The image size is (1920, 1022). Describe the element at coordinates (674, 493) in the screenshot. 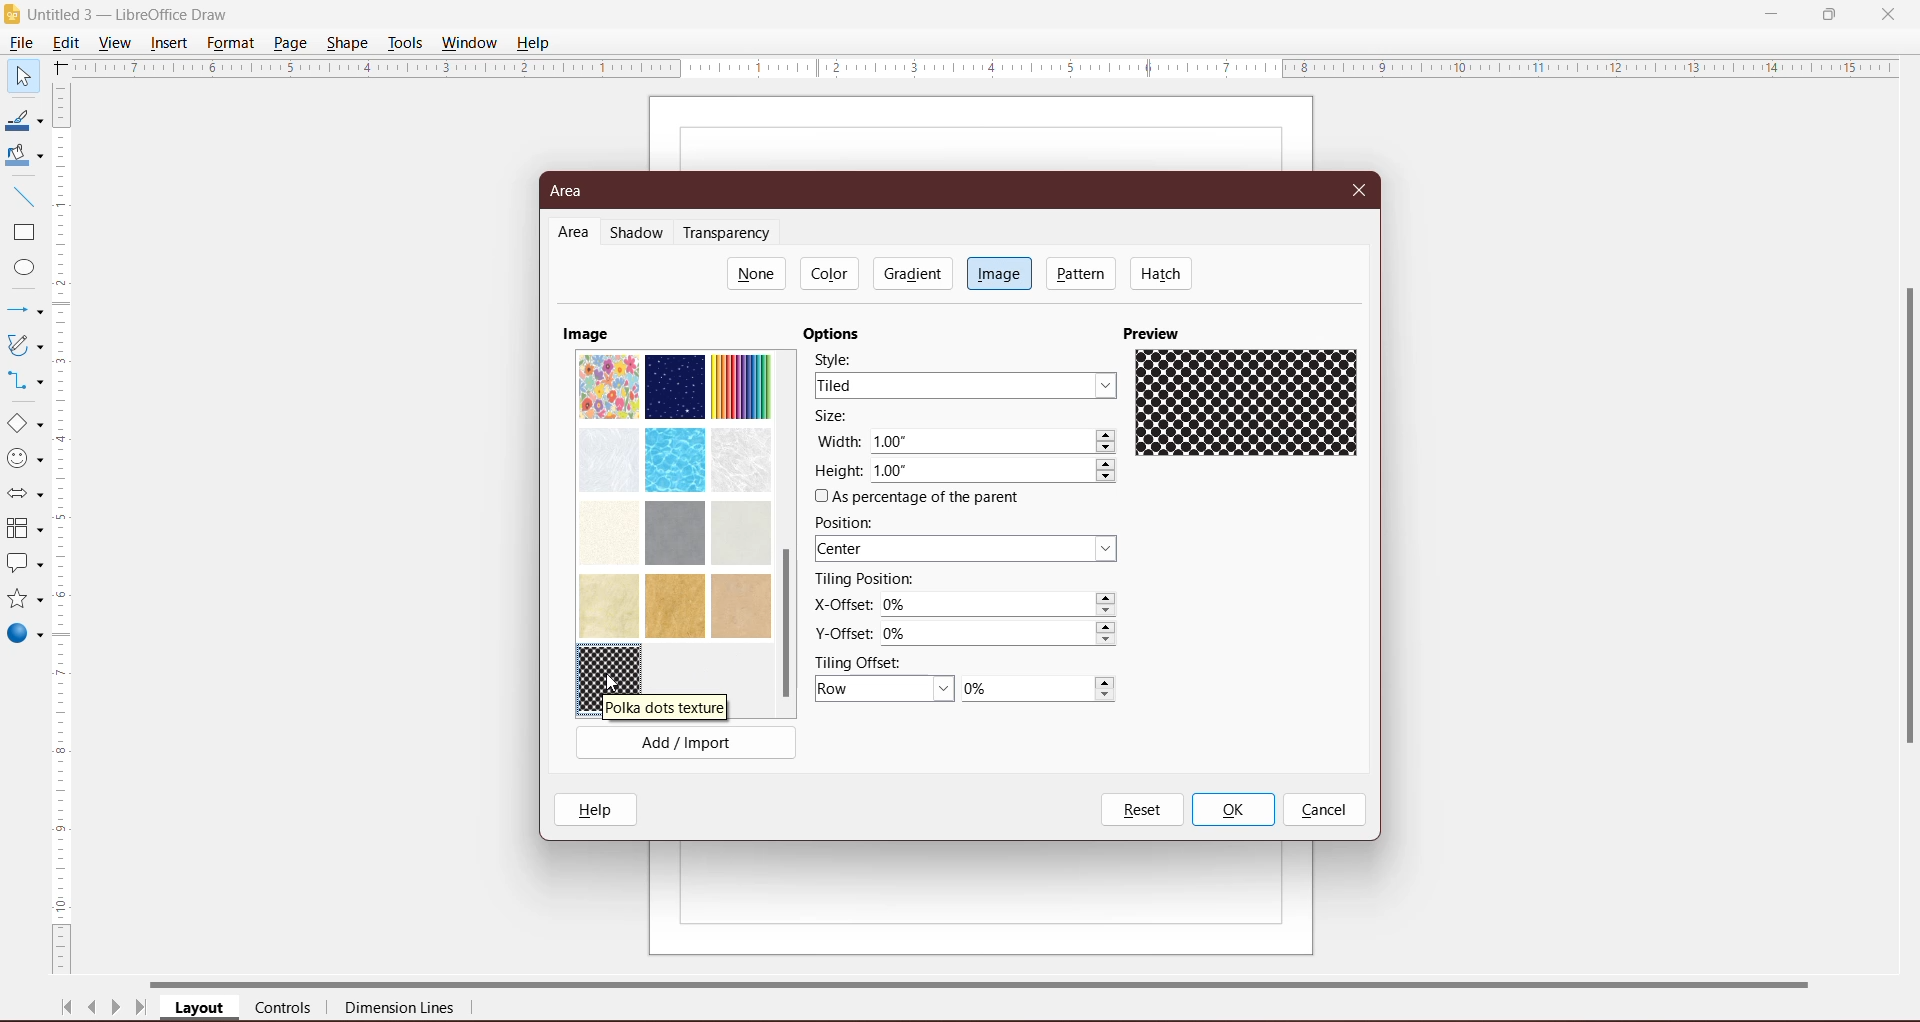

I see `More Texture/images available` at that location.